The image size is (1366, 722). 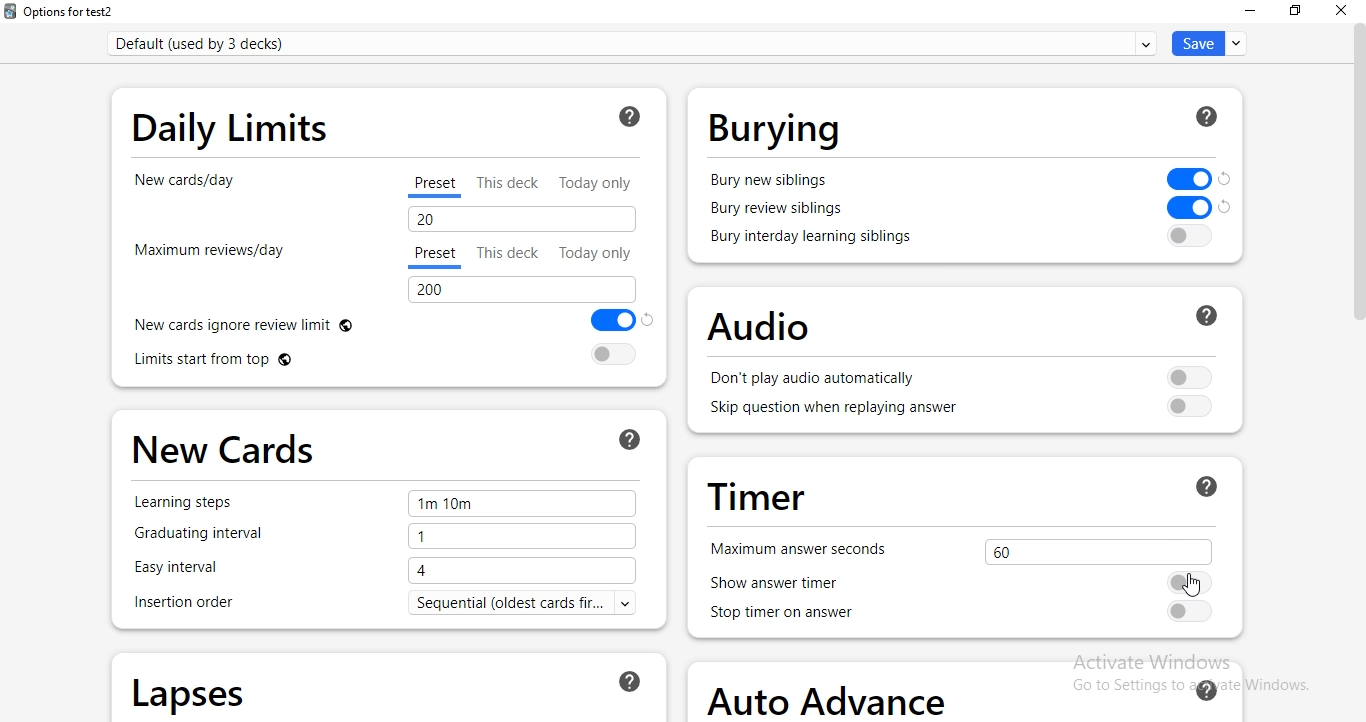 I want to click on save, so click(x=1210, y=43).